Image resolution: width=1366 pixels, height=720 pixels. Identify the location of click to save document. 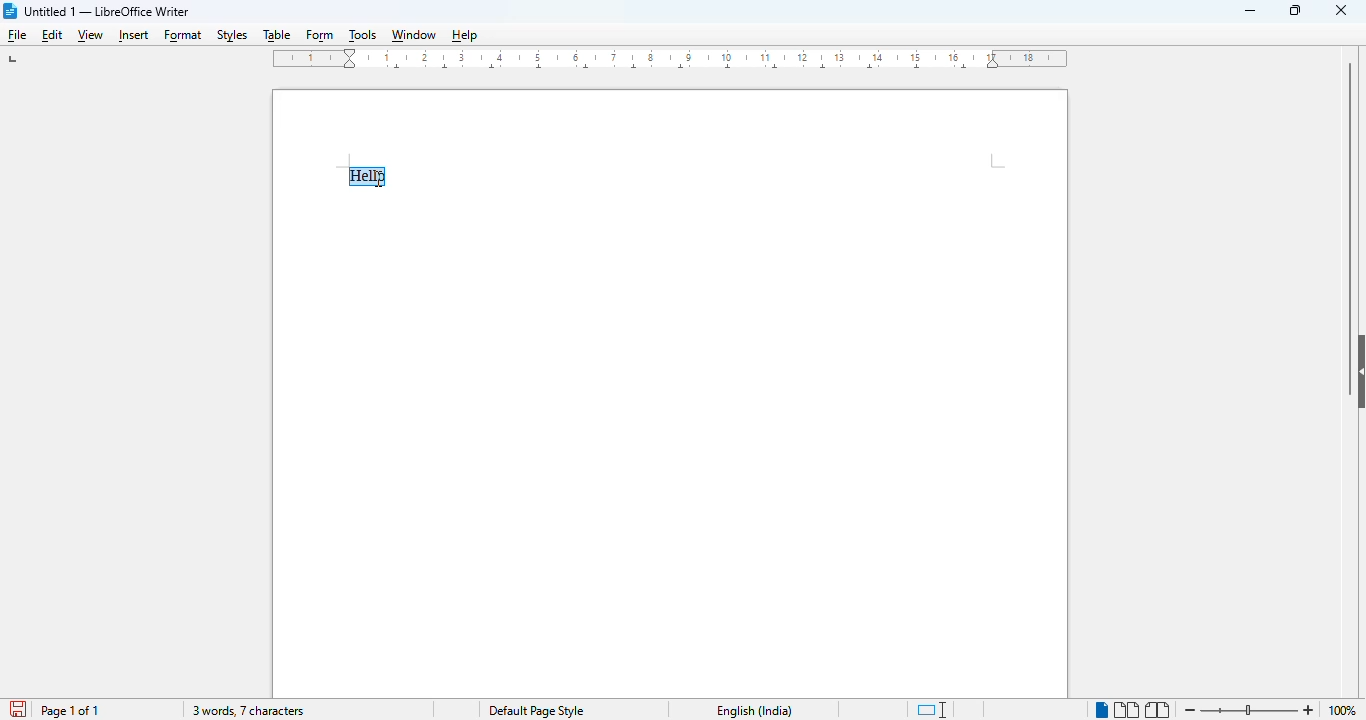
(20, 710).